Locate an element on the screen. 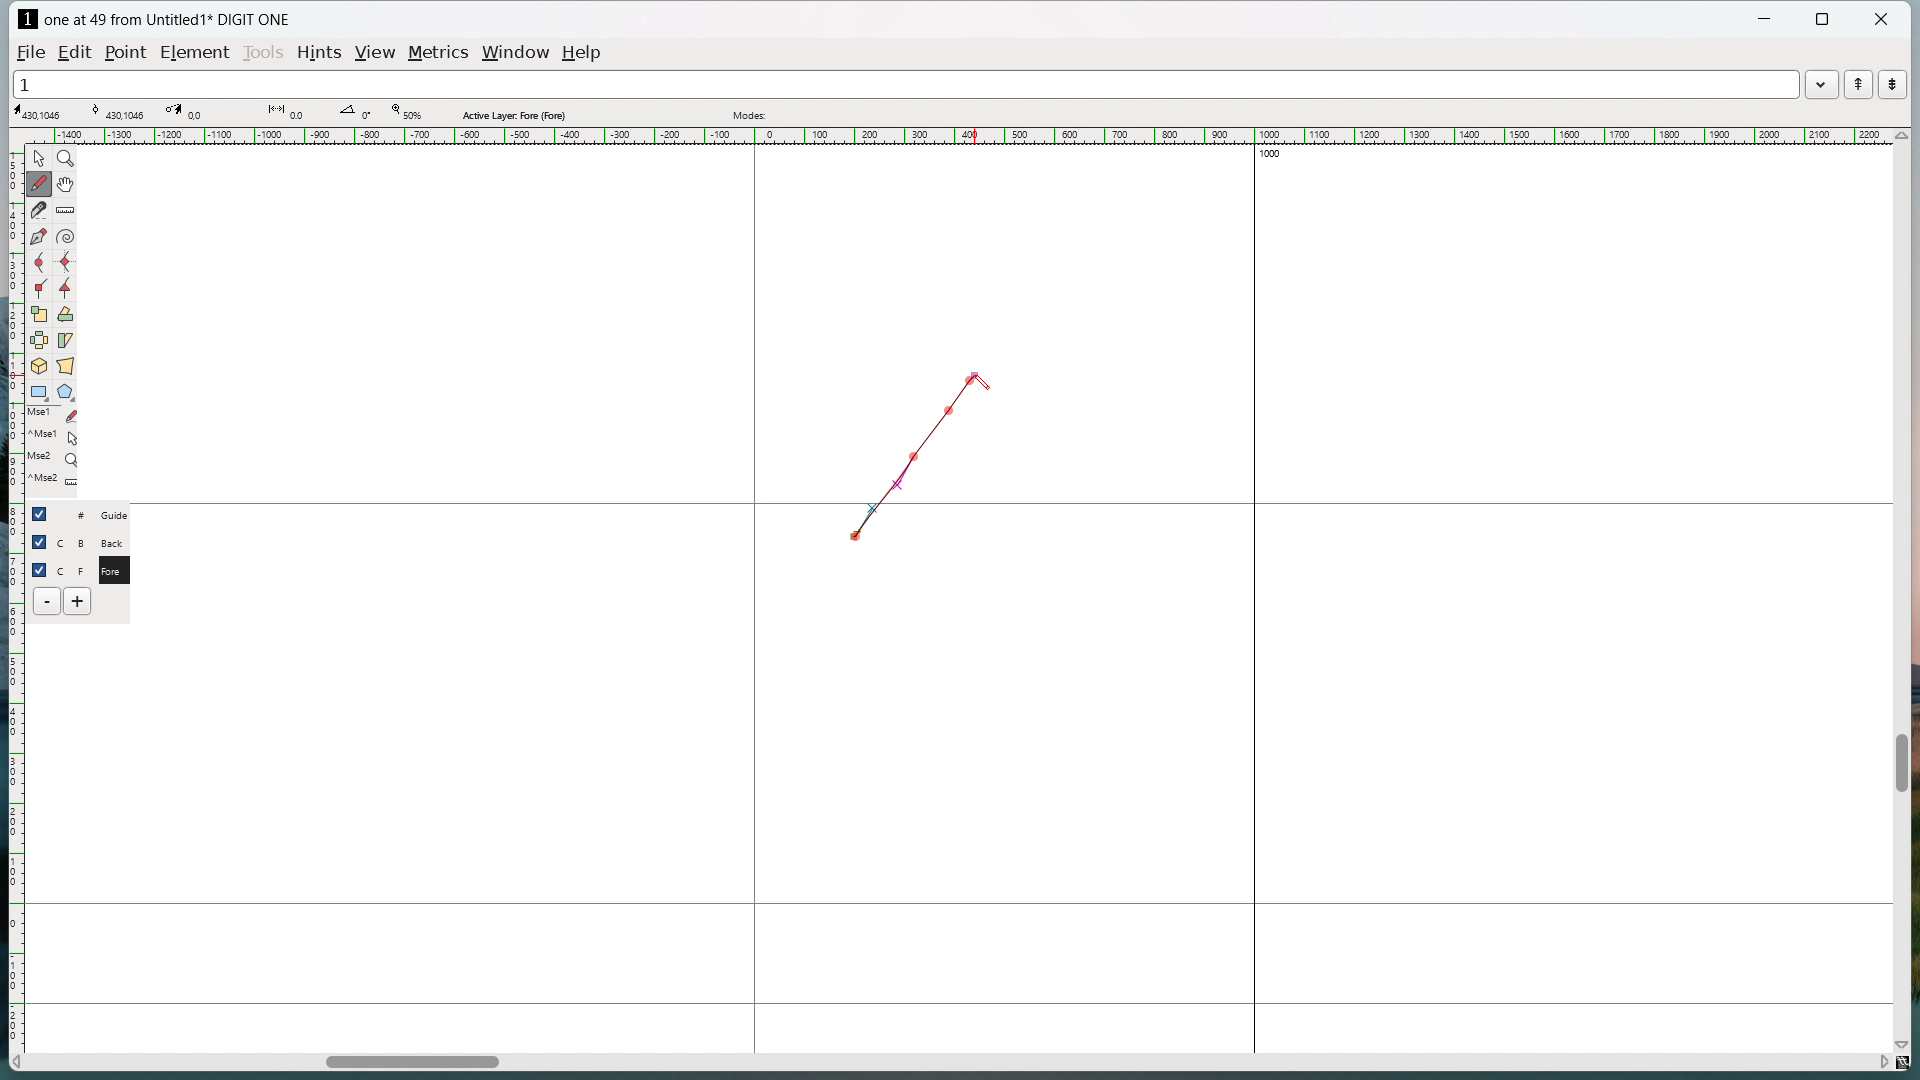 This screenshot has height=1080, width=1920. skew selection is located at coordinates (66, 340).